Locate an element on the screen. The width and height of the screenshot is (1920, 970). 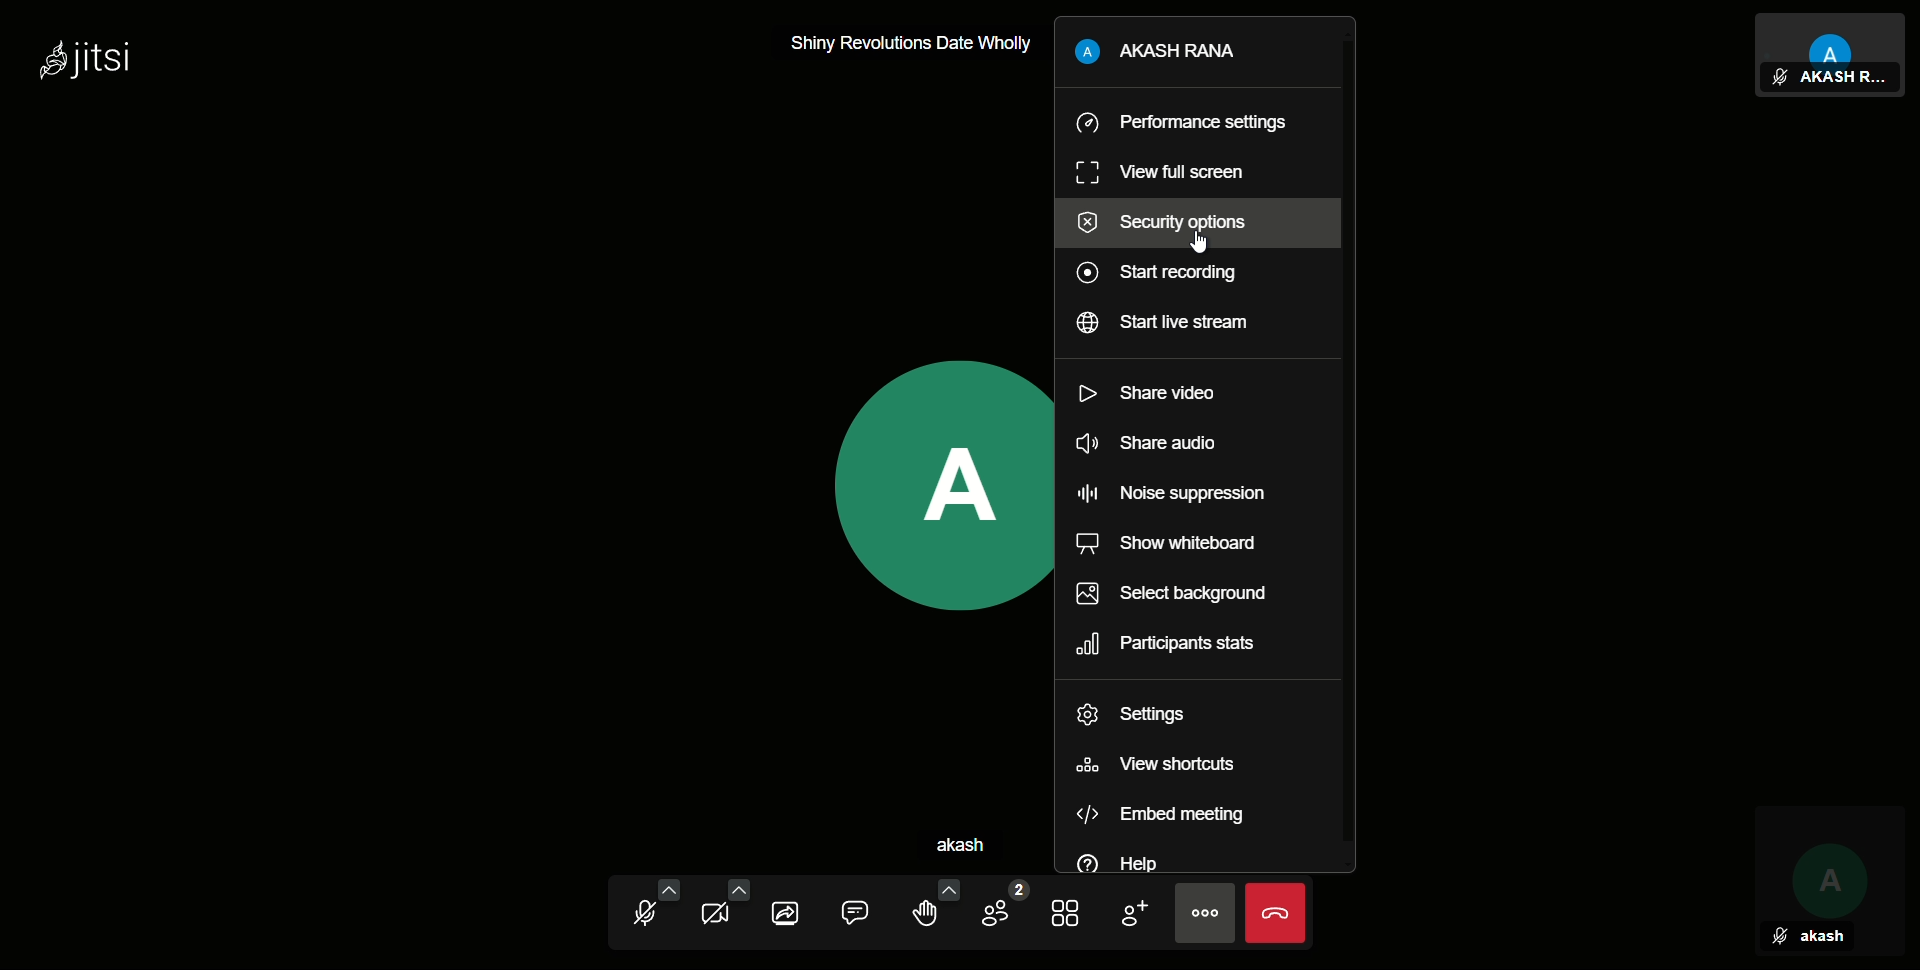
view shortcuts is located at coordinates (1154, 765).